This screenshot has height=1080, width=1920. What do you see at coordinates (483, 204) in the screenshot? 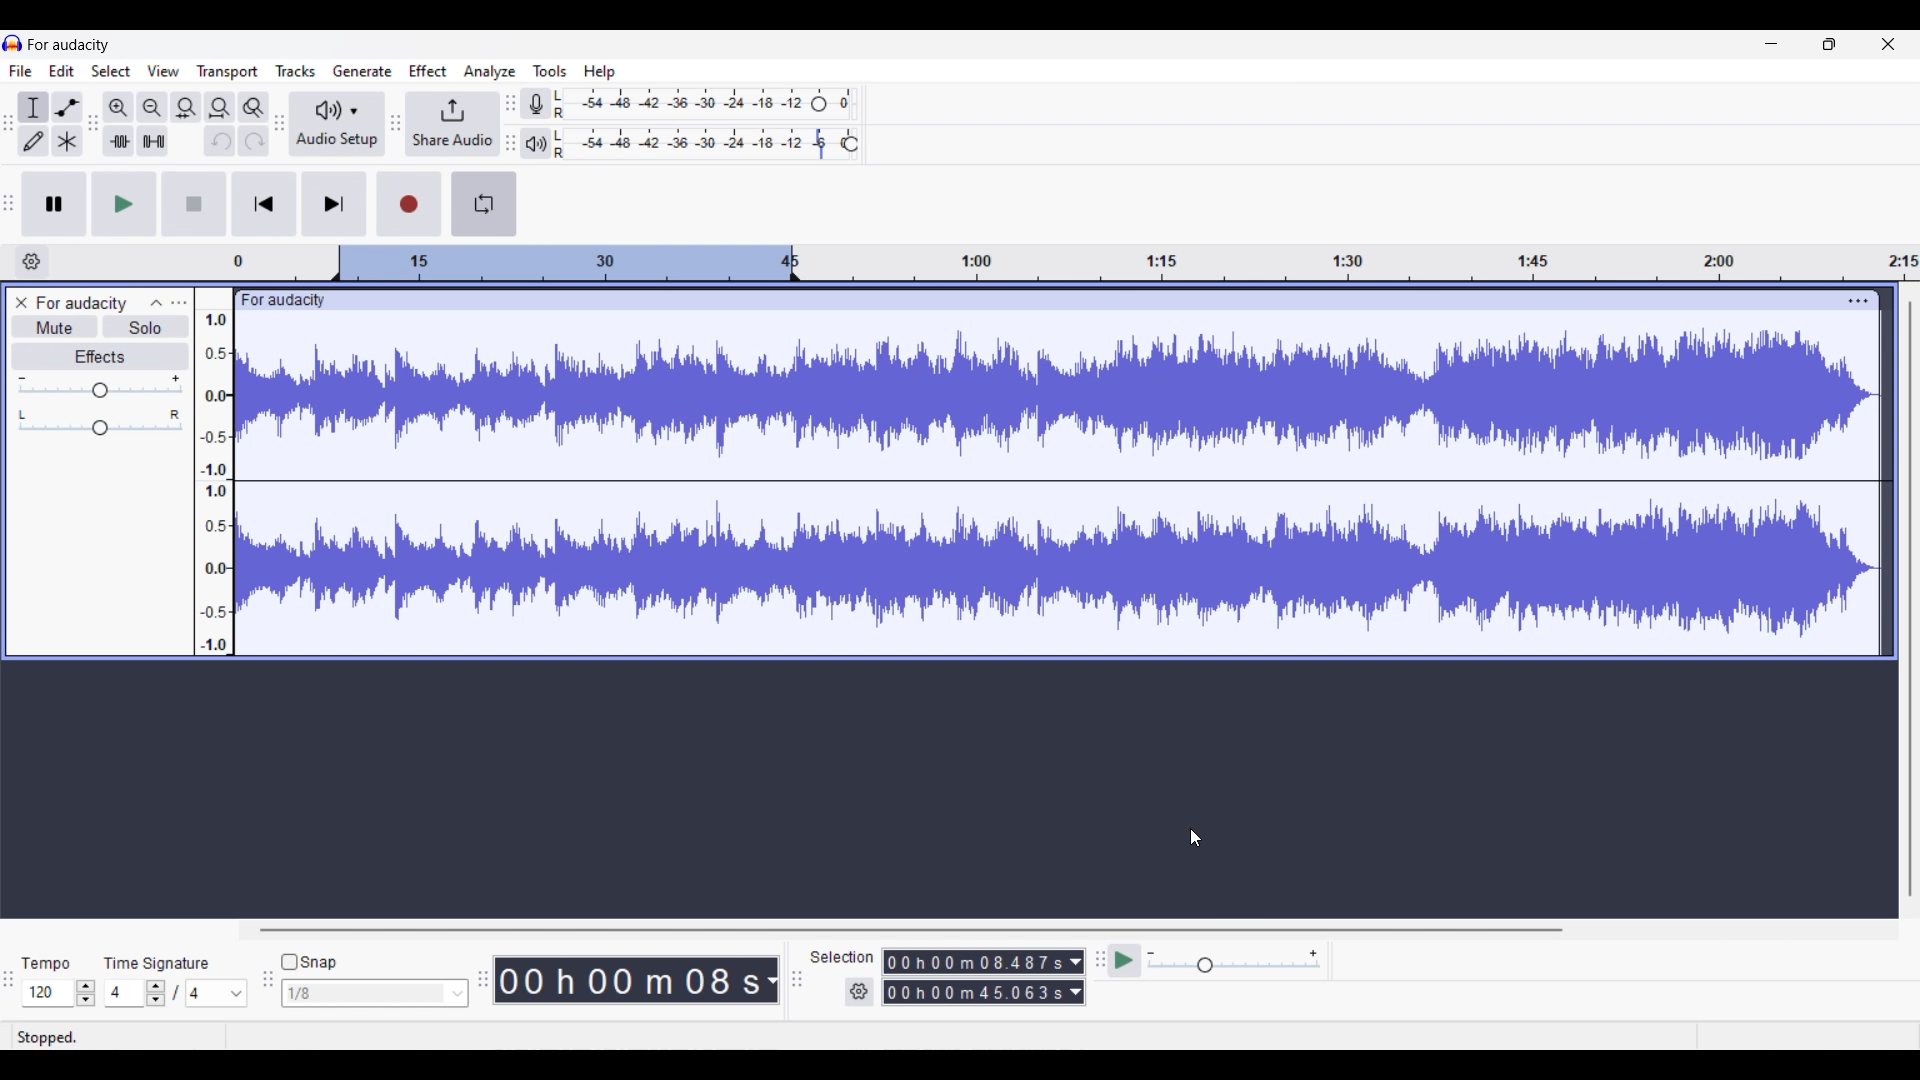
I see `Enable looping` at bounding box center [483, 204].